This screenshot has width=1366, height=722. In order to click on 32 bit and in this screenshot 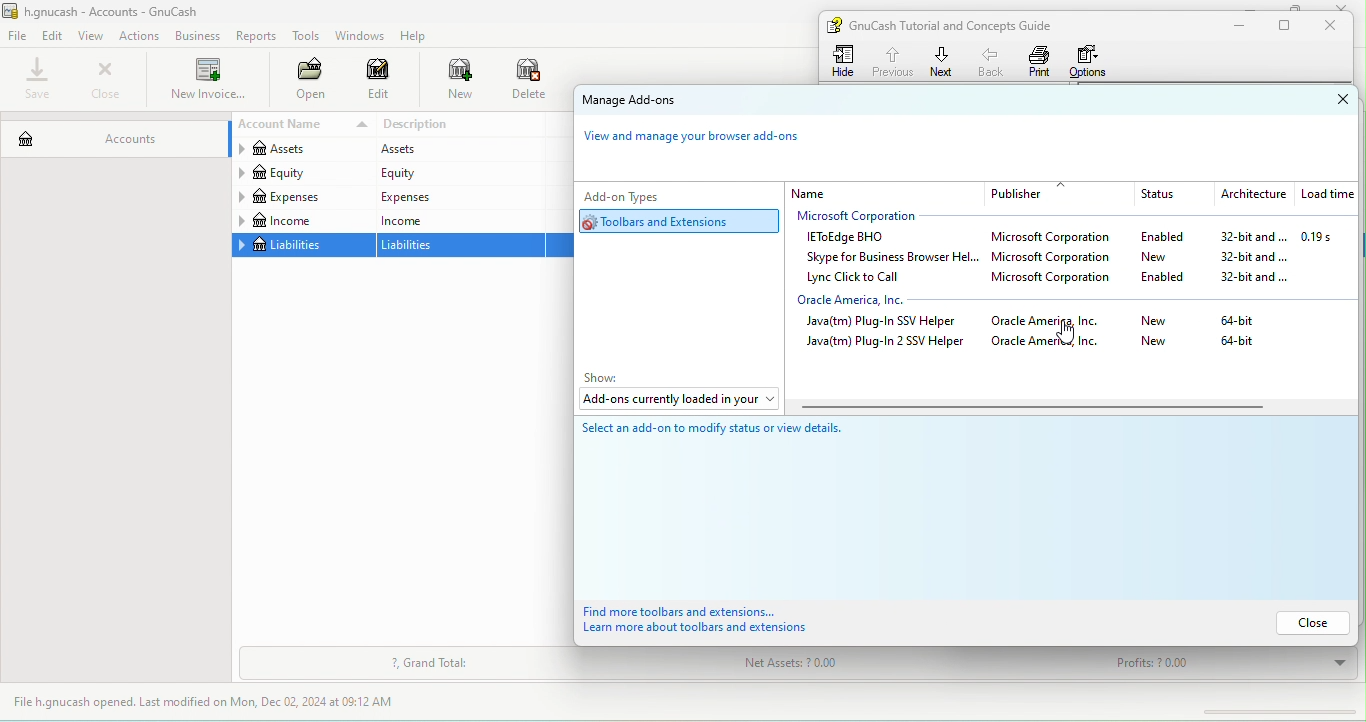, I will do `click(1253, 257)`.